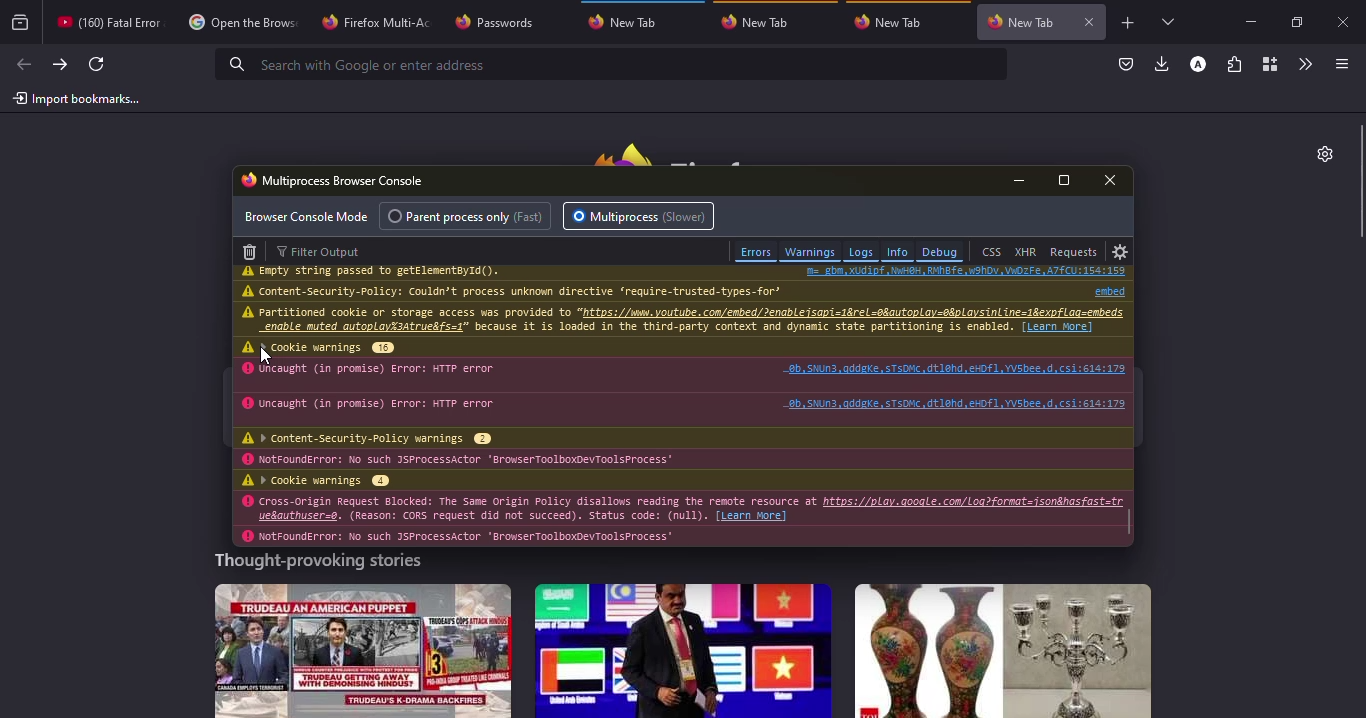 The height and width of the screenshot is (718, 1366). What do you see at coordinates (974, 502) in the screenshot?
I see `https` at bounding box center [974, 502].